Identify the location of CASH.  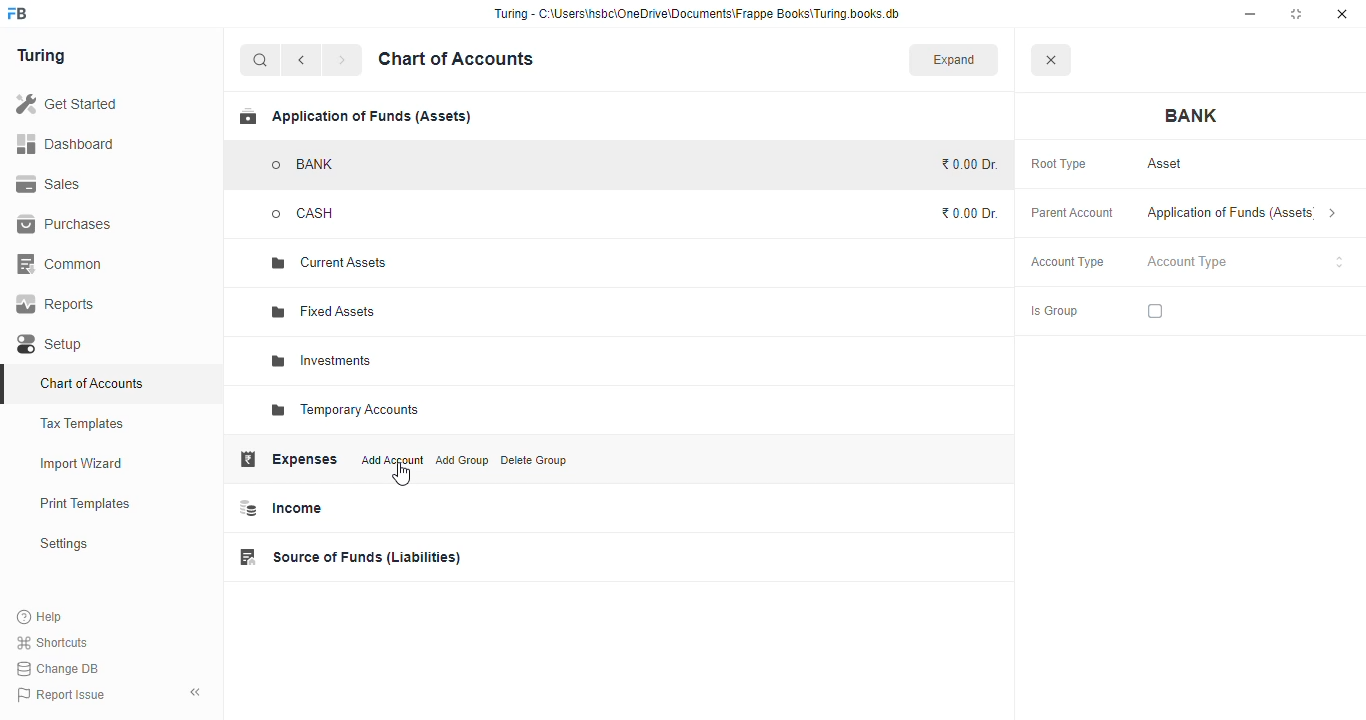
(324, 213).